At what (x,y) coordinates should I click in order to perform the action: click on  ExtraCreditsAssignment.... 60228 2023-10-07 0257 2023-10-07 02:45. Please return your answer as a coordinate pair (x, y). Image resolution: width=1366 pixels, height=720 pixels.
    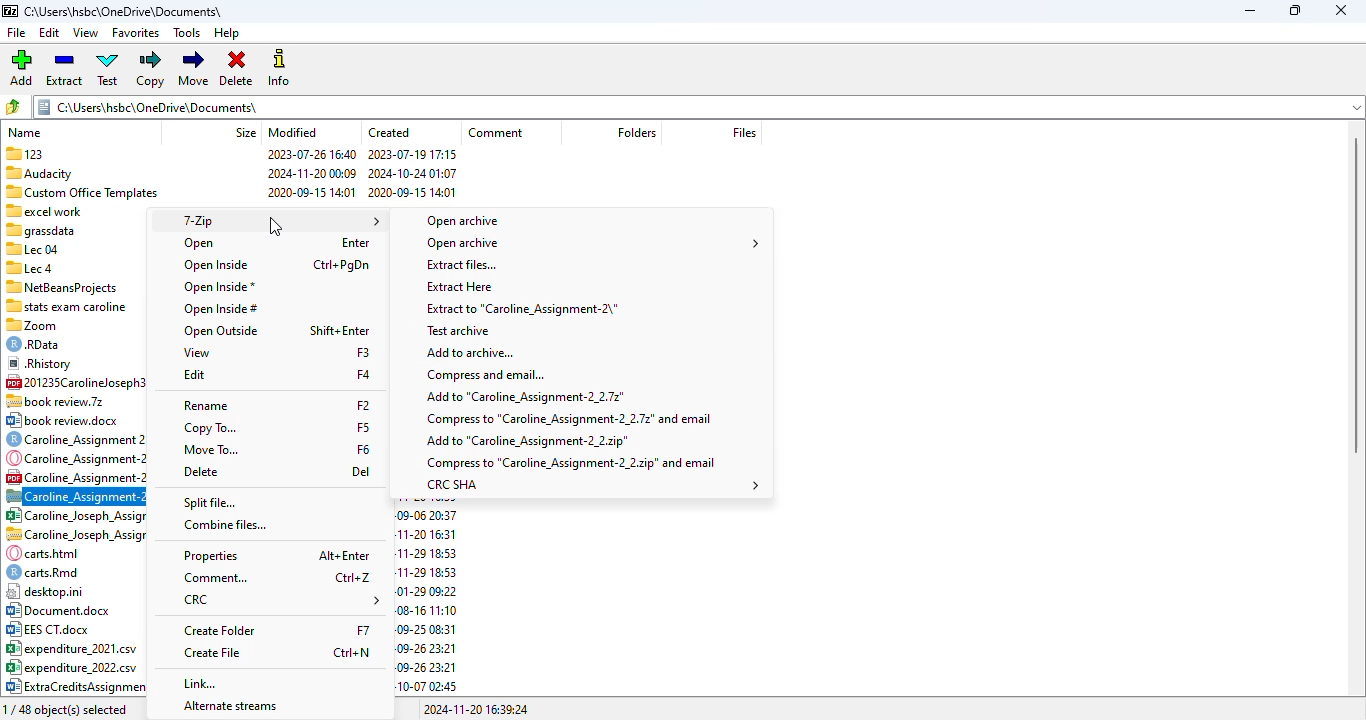
    Looking at the image, I should click on (85, 687).